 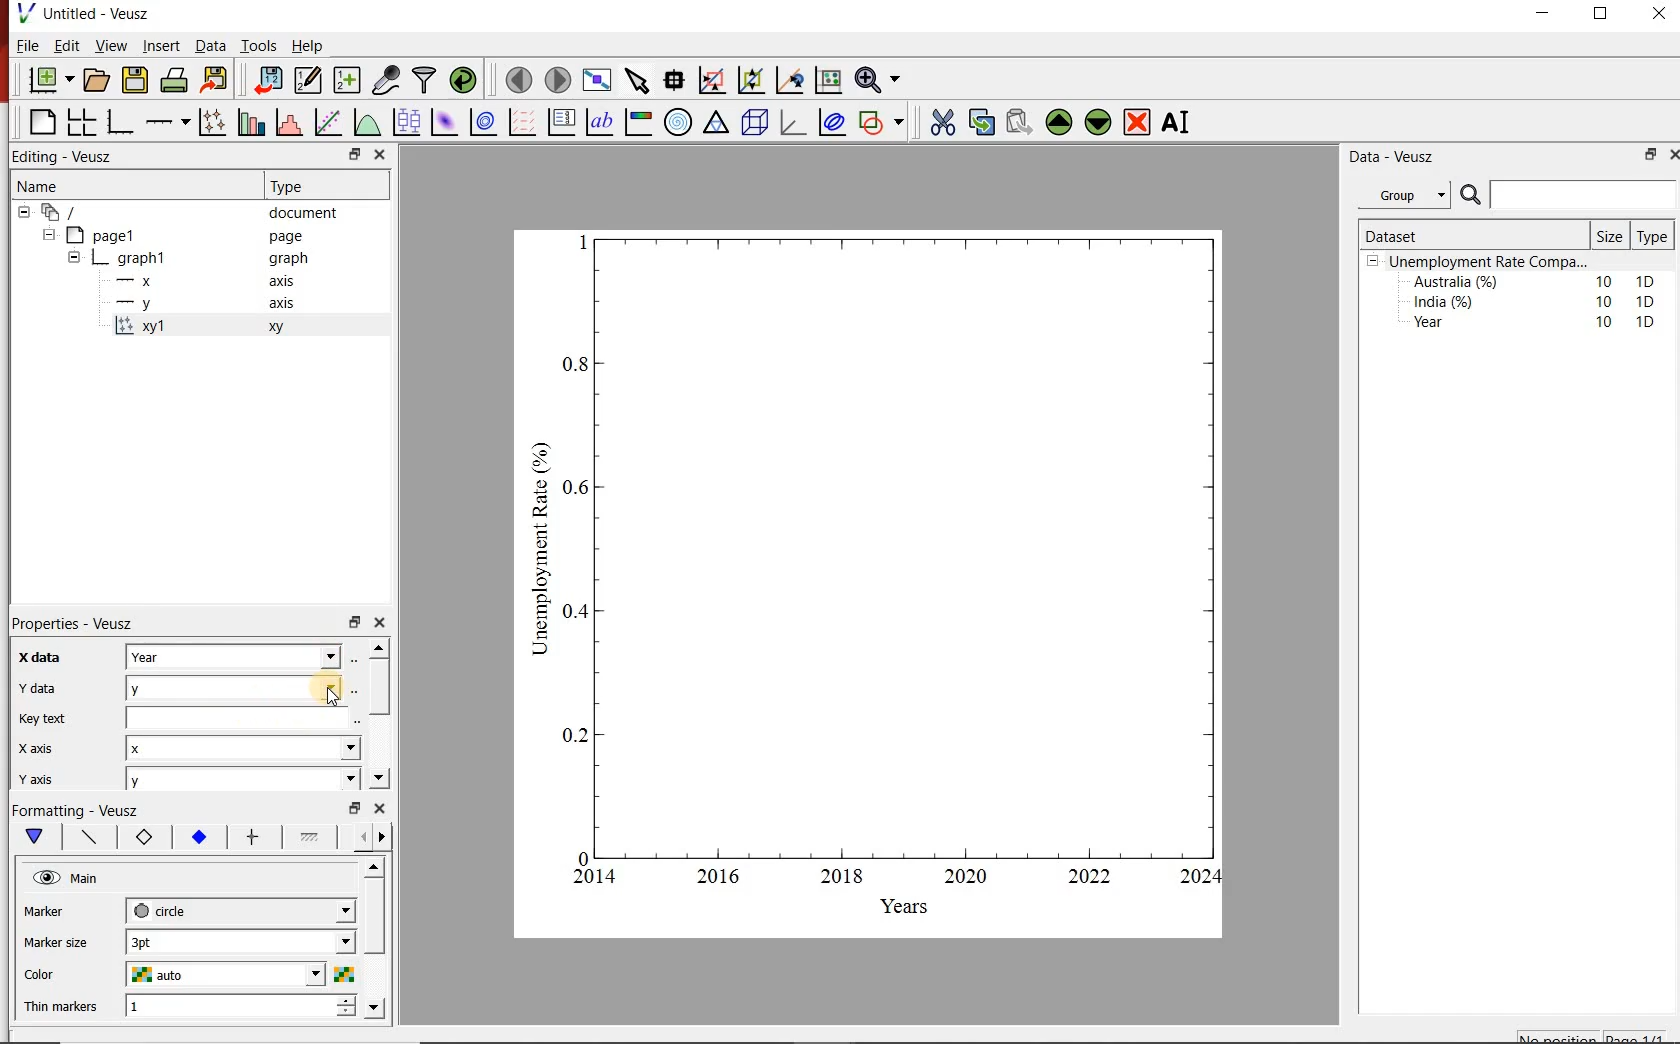 I want to click on base graphs, so click(x=121, y=122).